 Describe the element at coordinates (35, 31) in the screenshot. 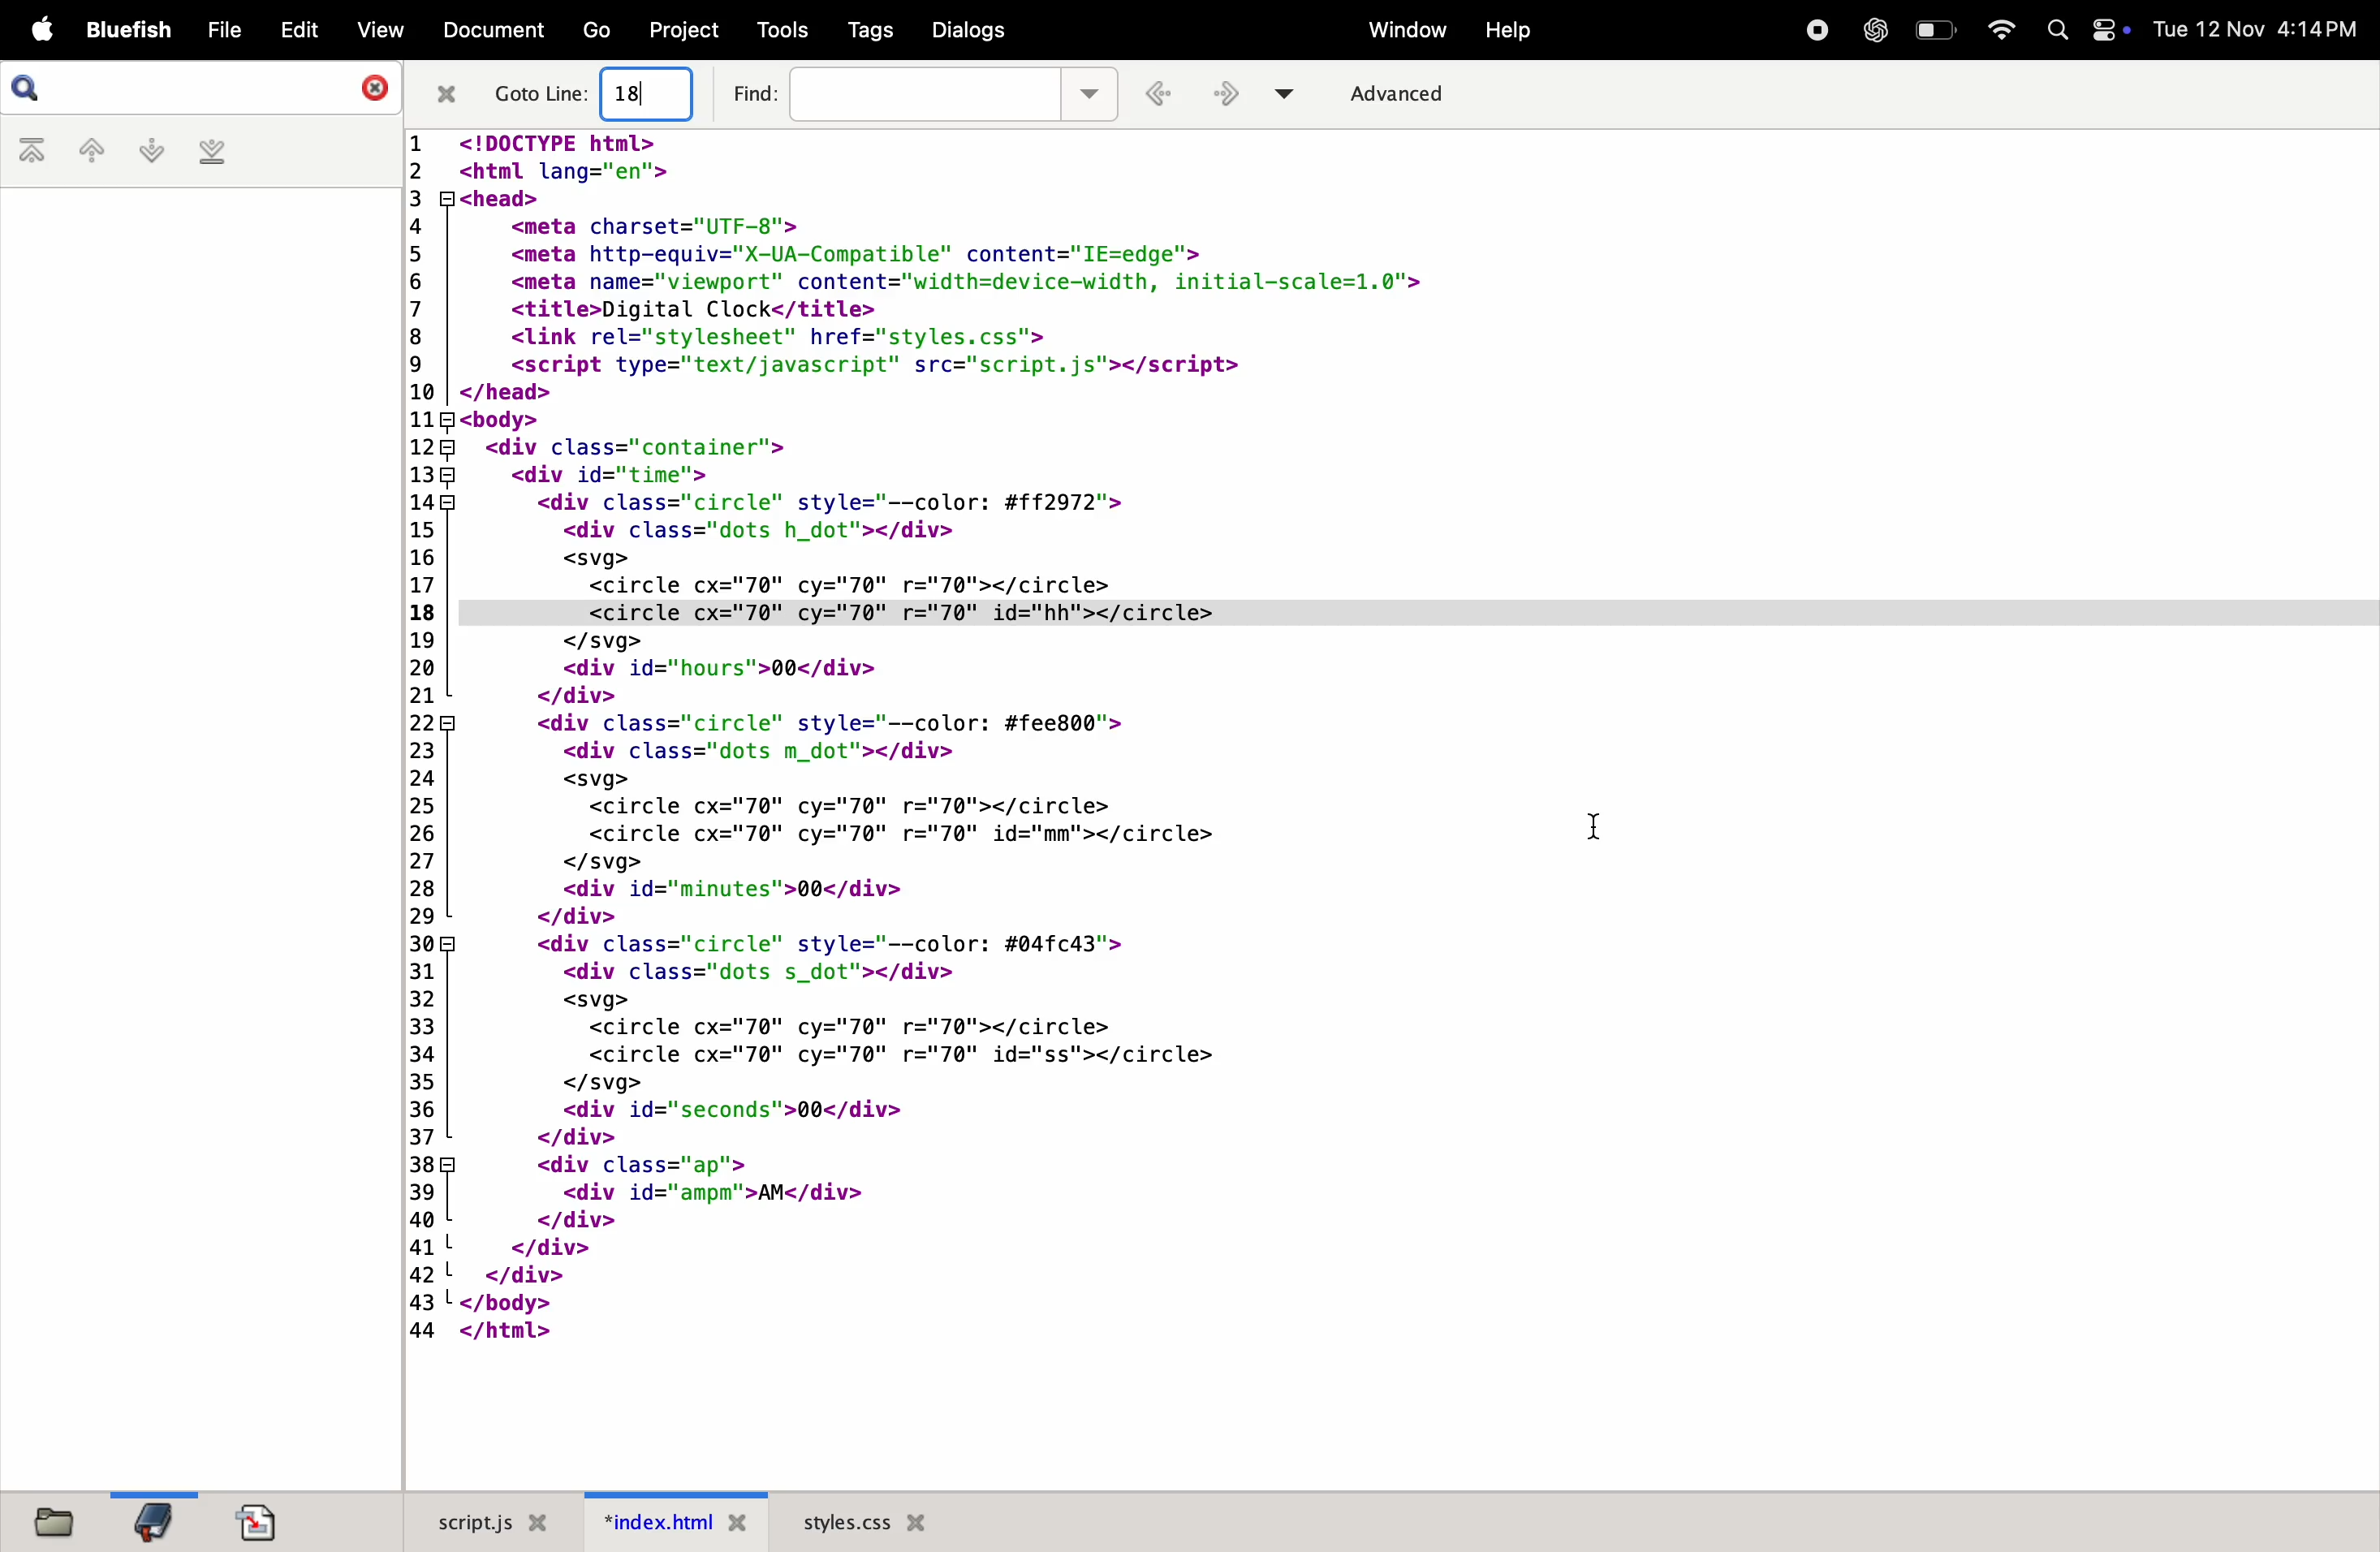

I see `apple menu` at that location.